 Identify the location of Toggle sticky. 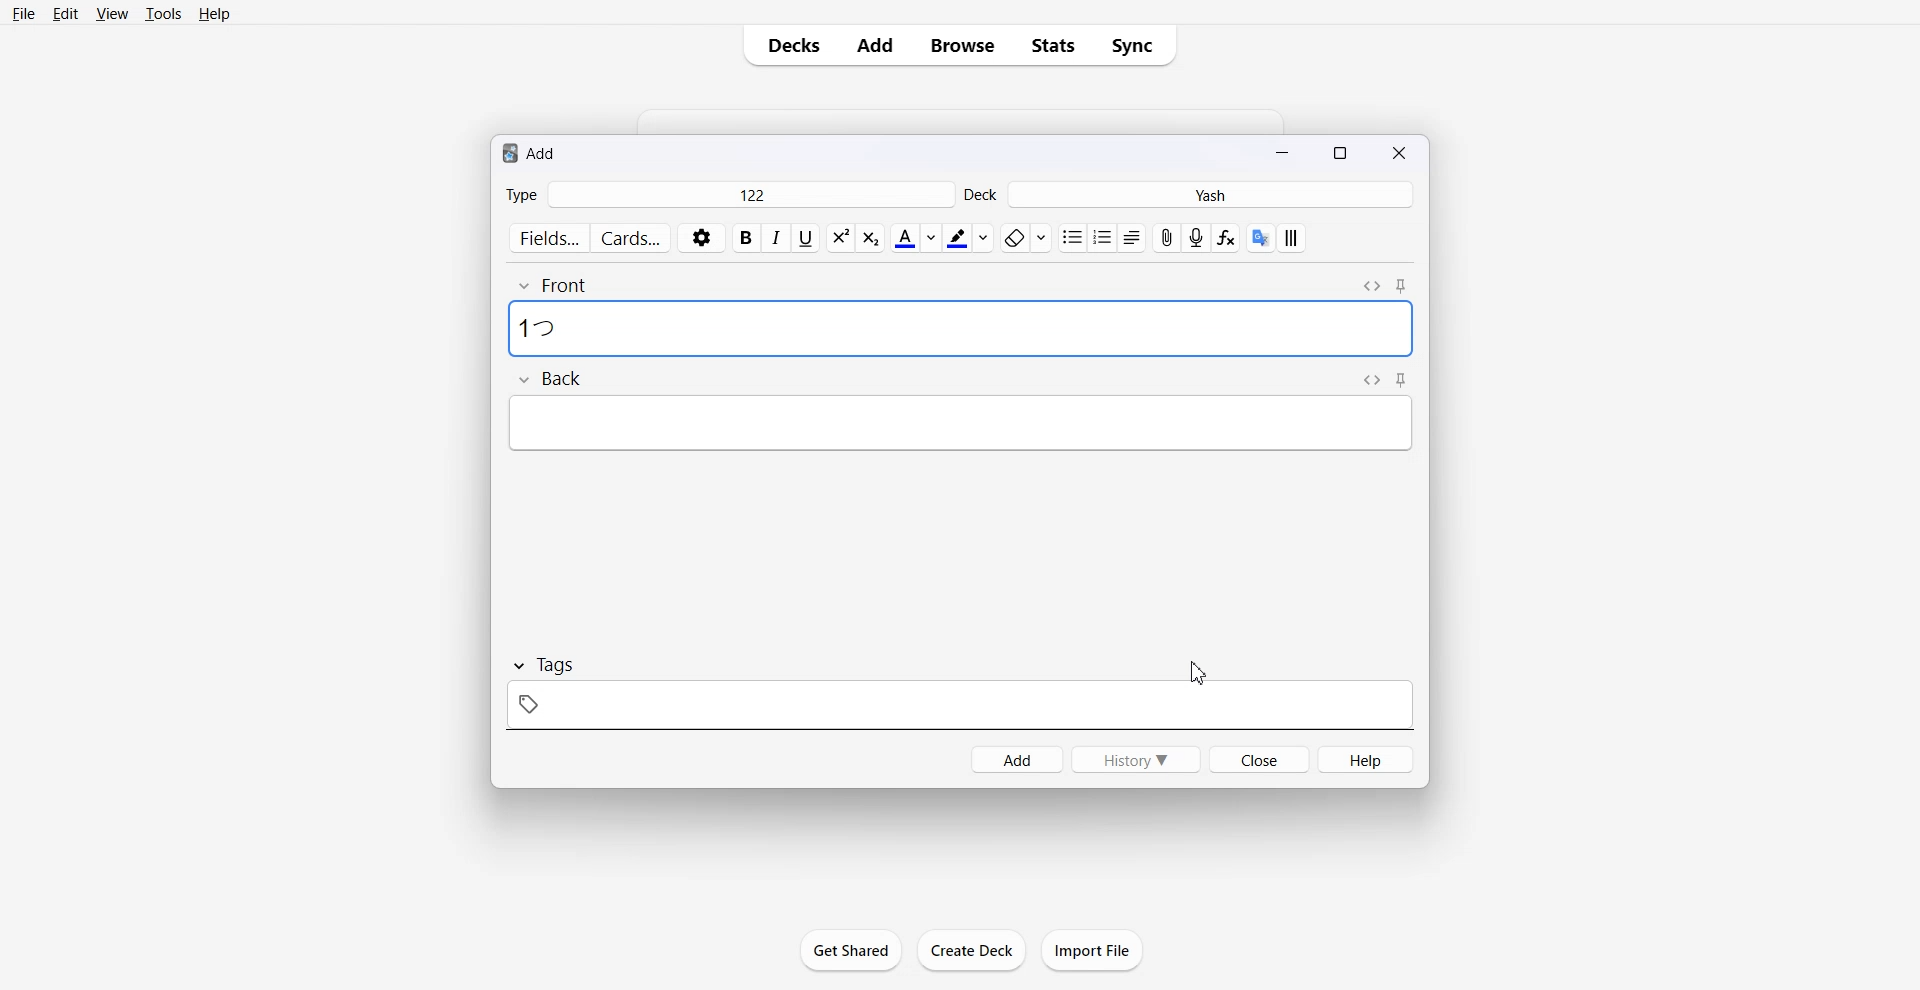
(1403, 287).